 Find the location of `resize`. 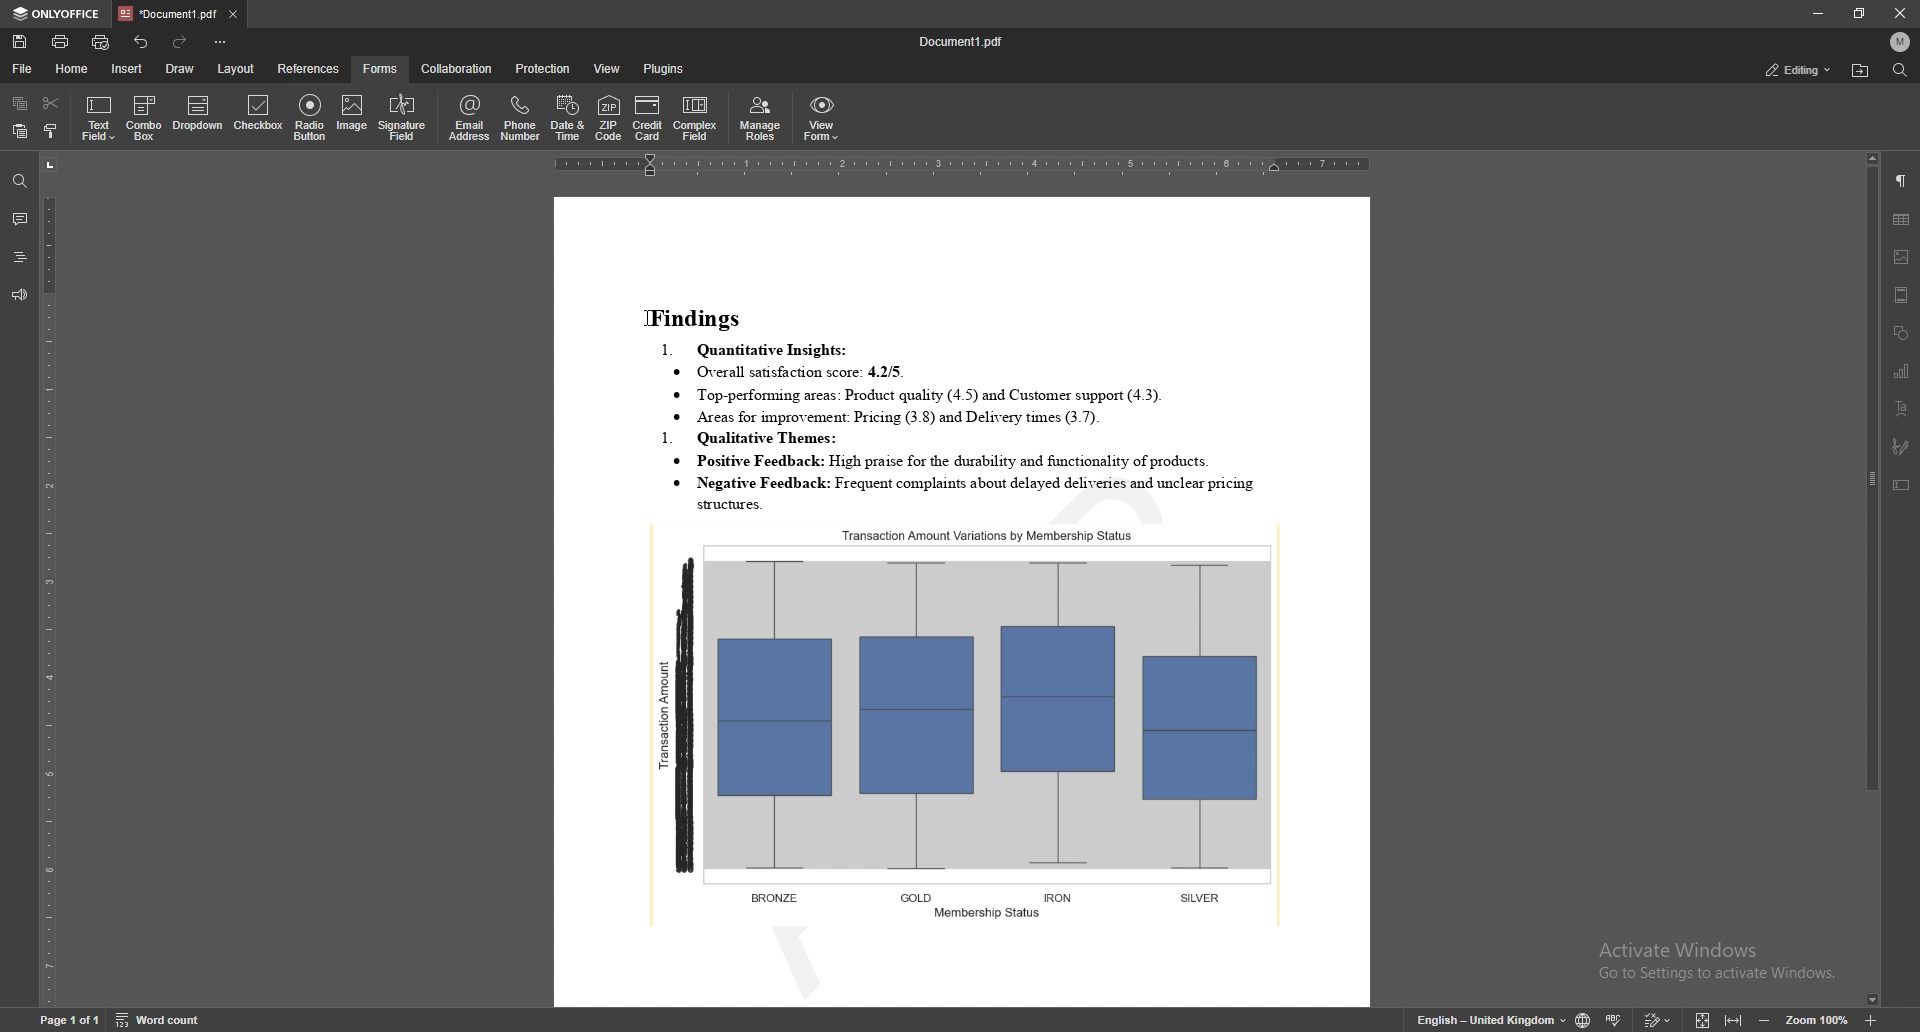

resize is located at coordinates (1859, 13).